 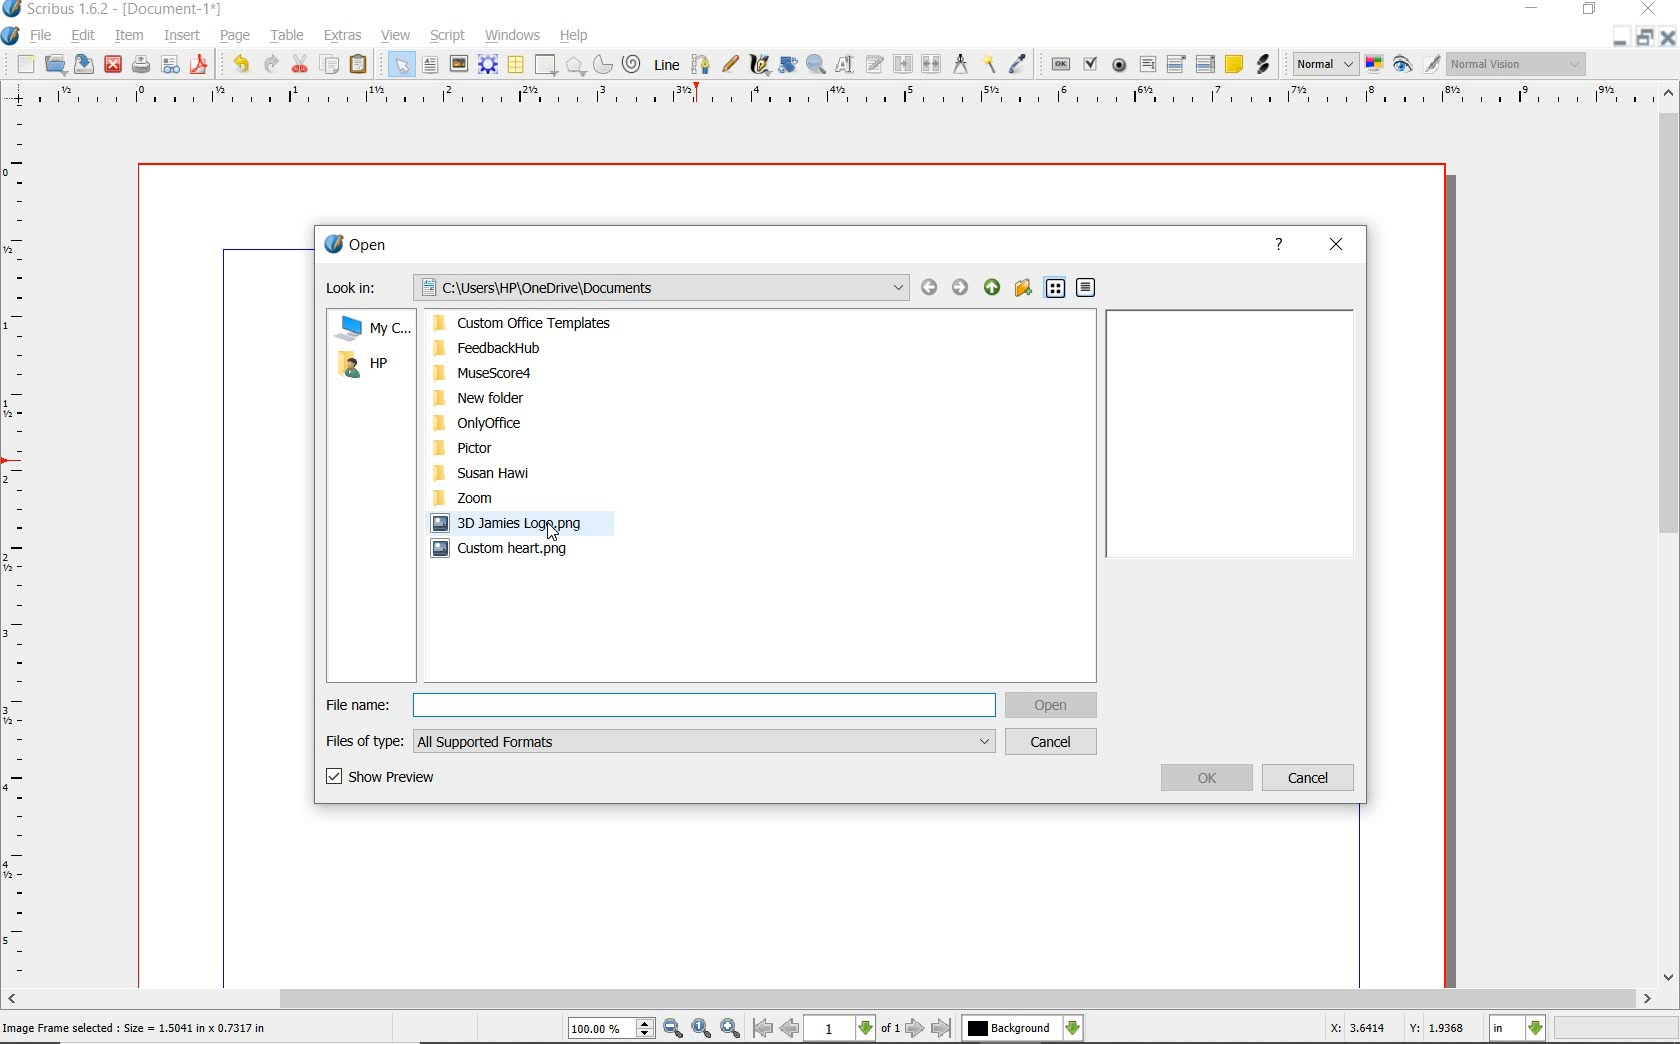 I want to click on select, so click(x=404, y=69).